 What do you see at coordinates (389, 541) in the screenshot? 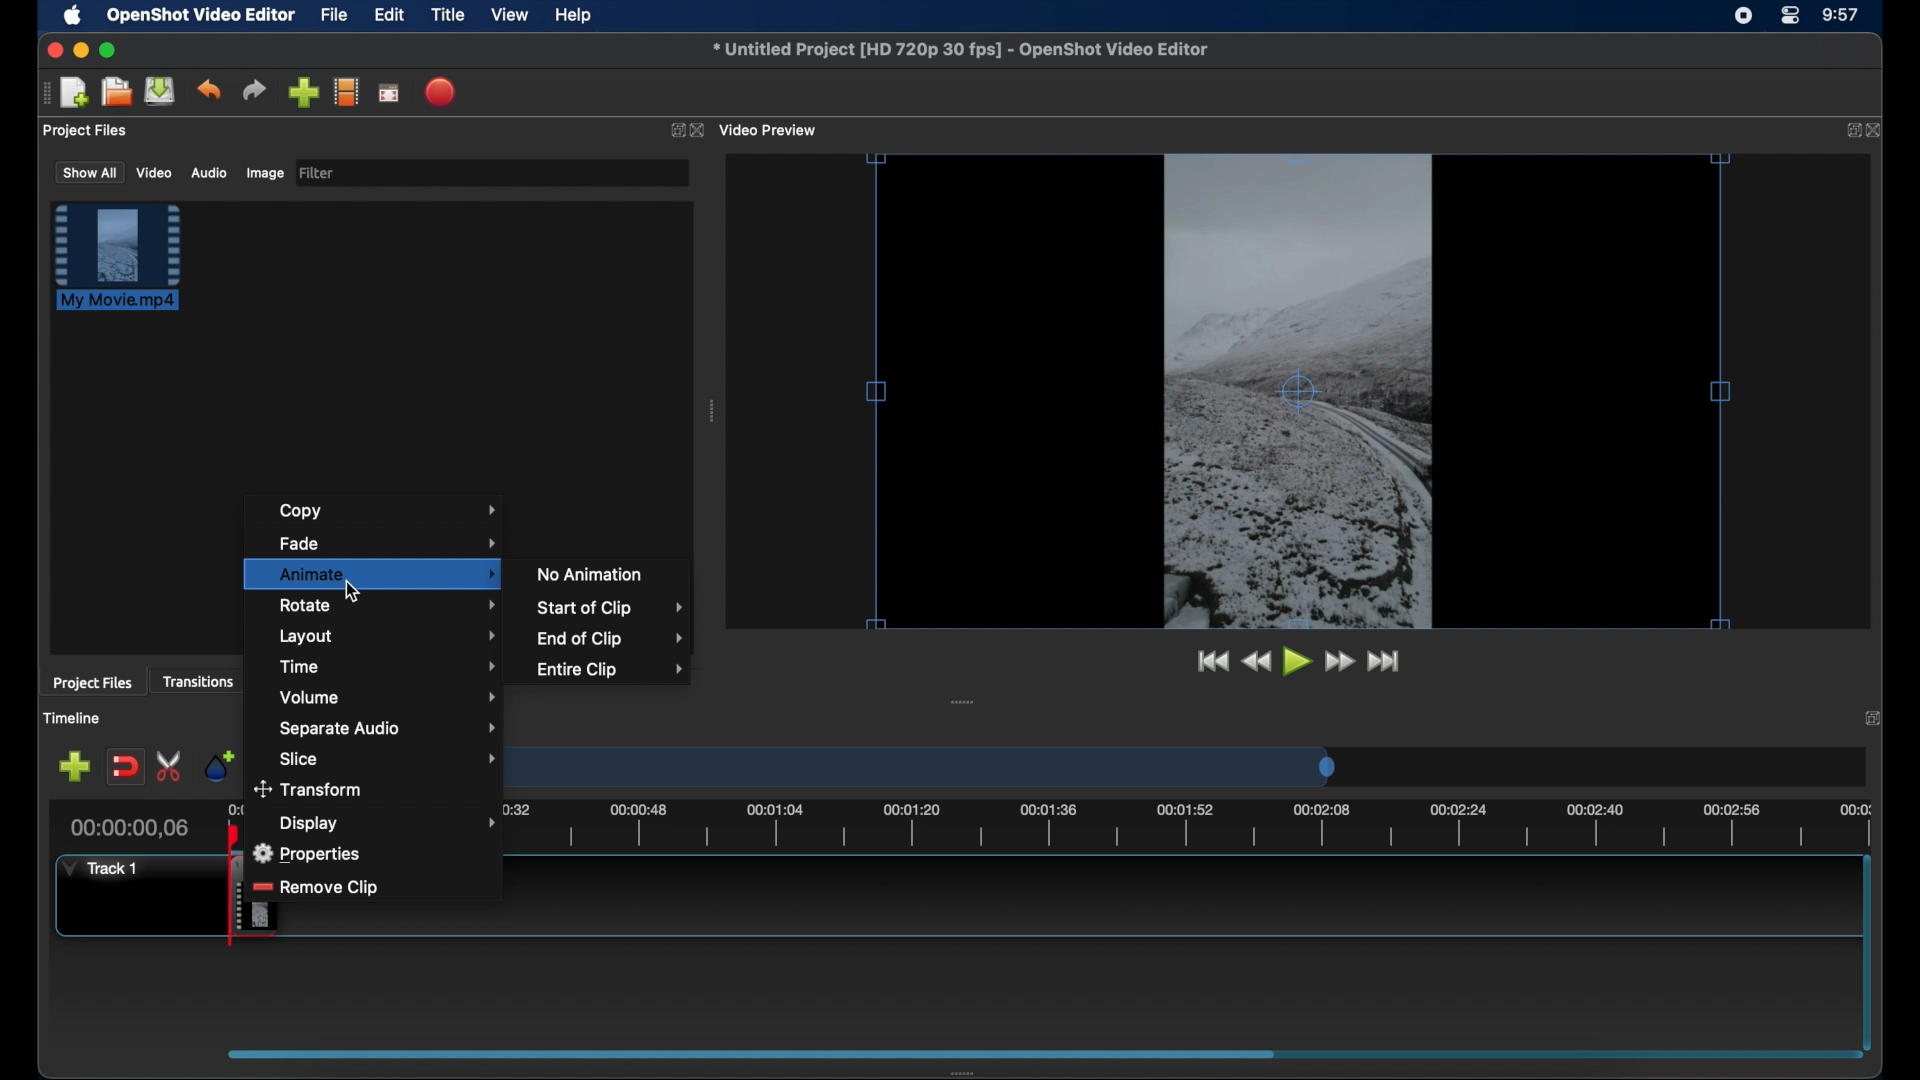
I see `fade menu` at bounding box center [389, 541].